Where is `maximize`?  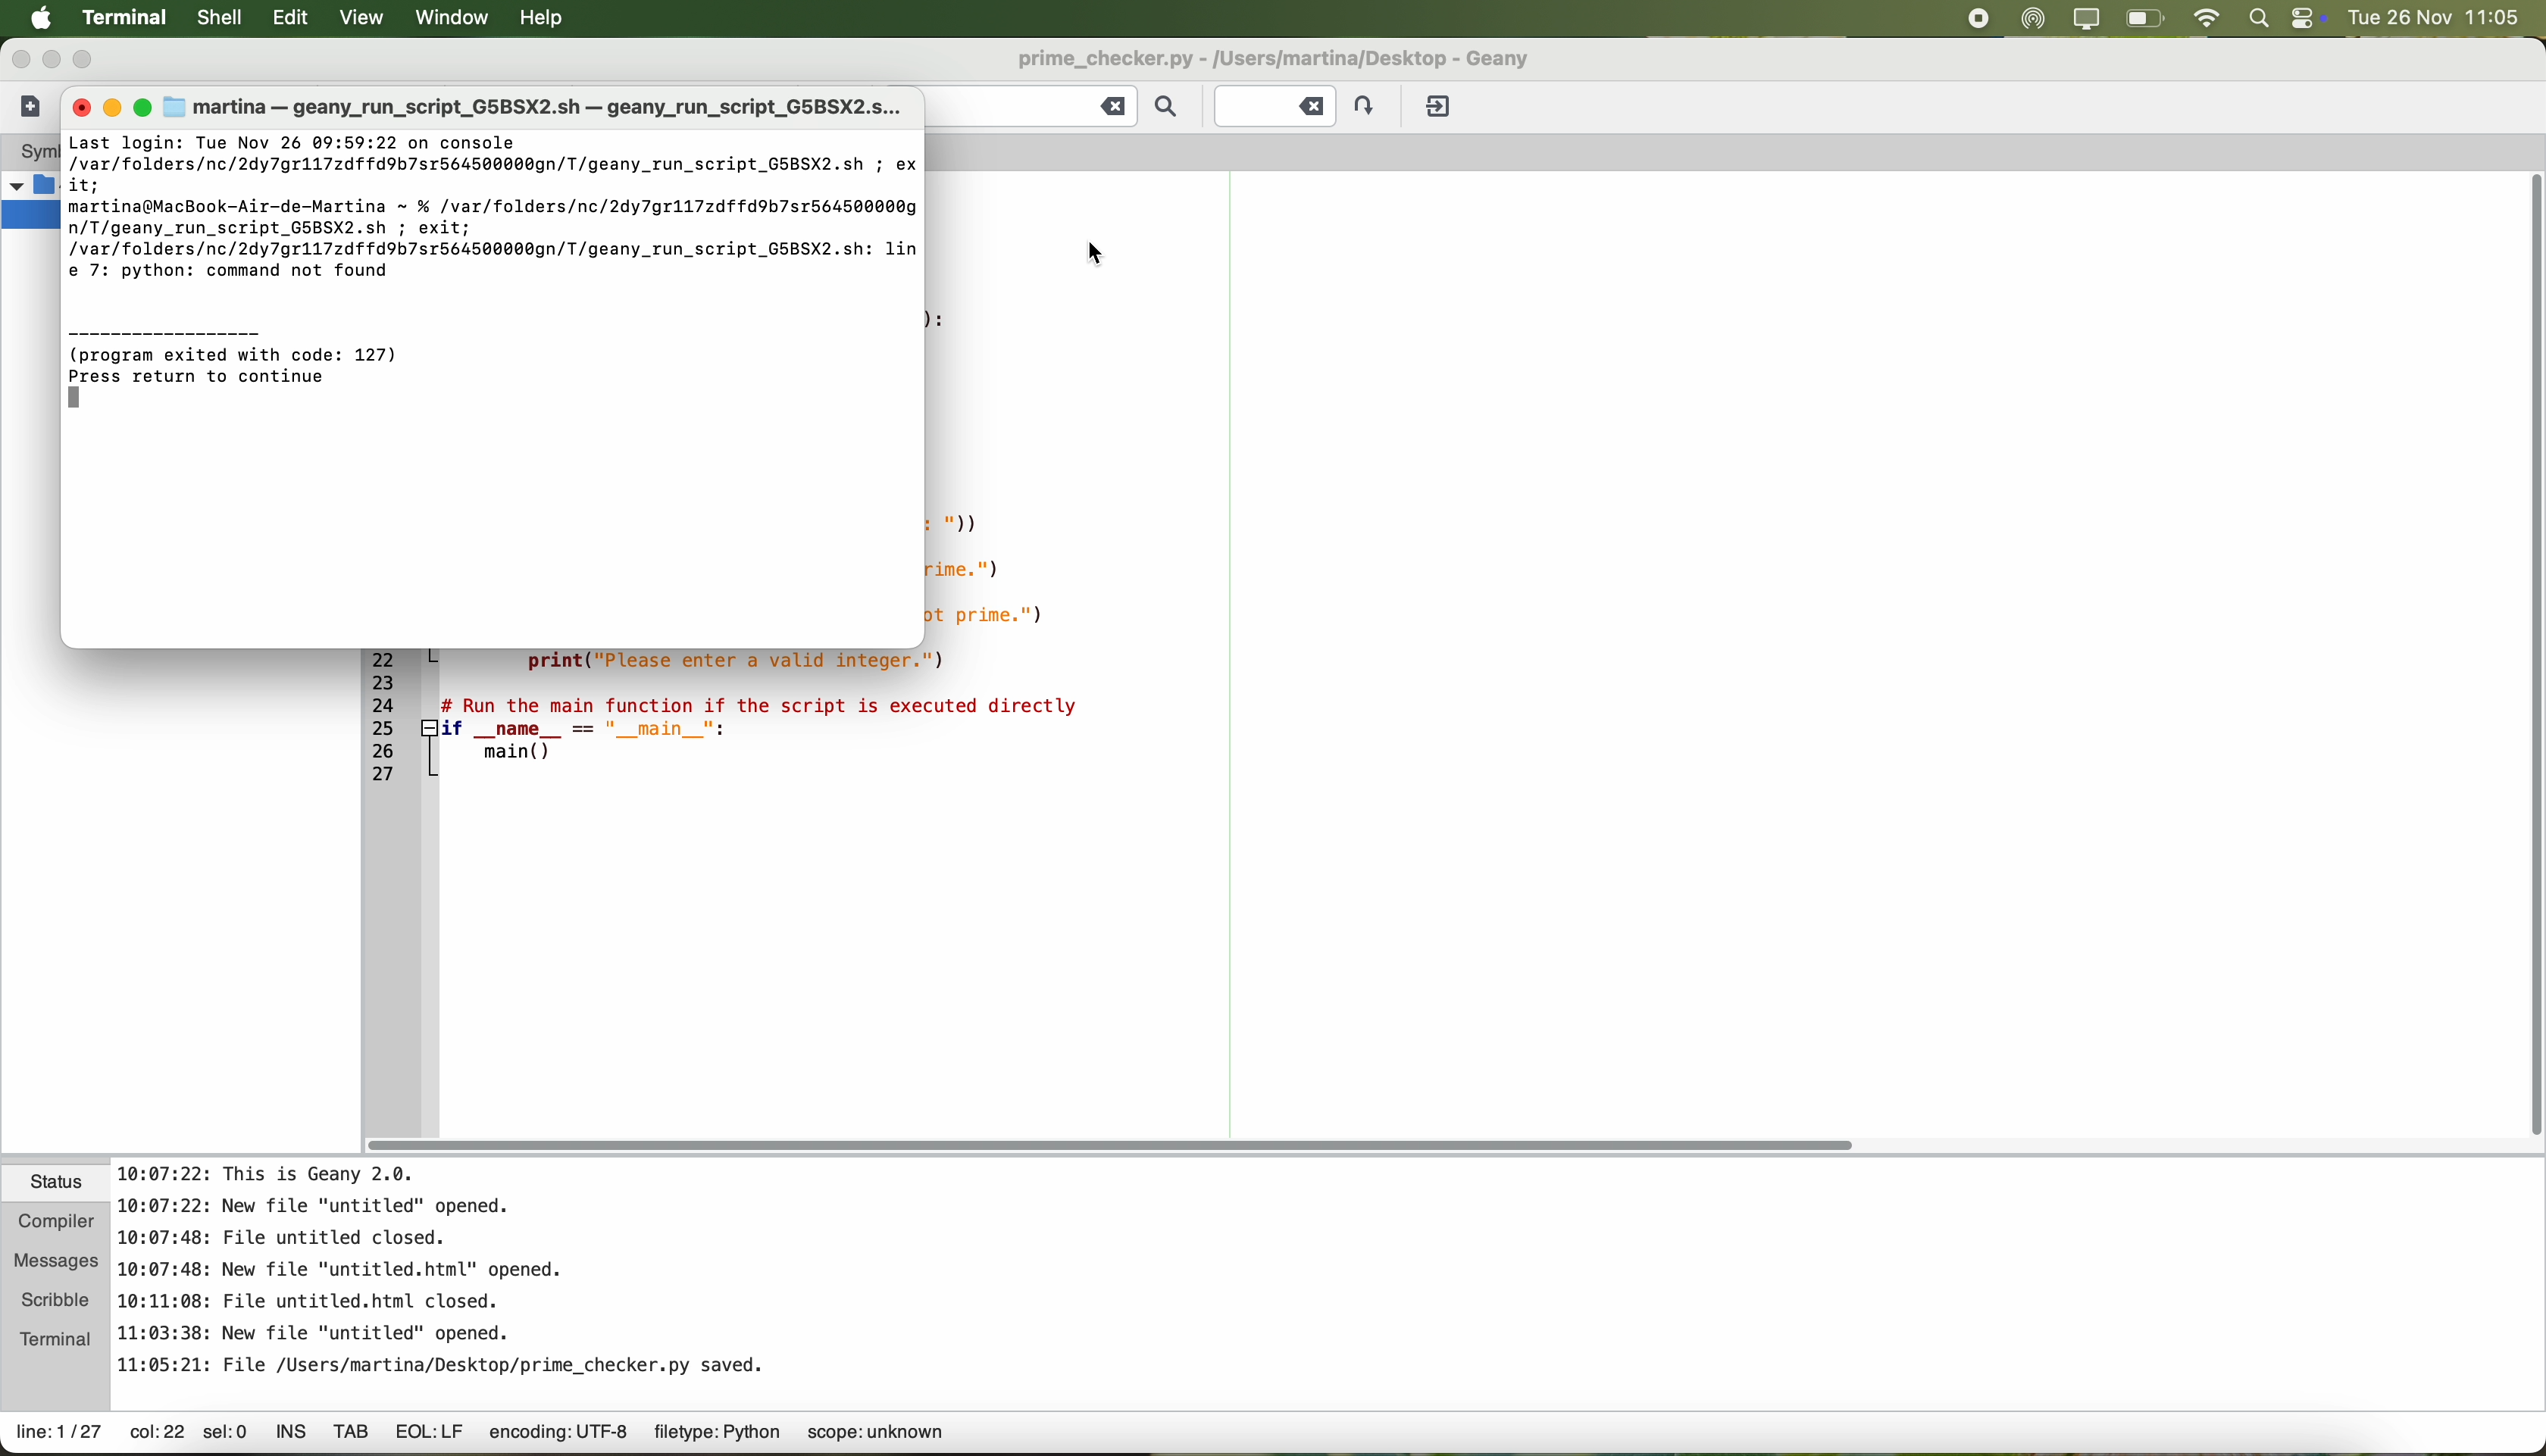
maximize is located at coordinates (85, 58).